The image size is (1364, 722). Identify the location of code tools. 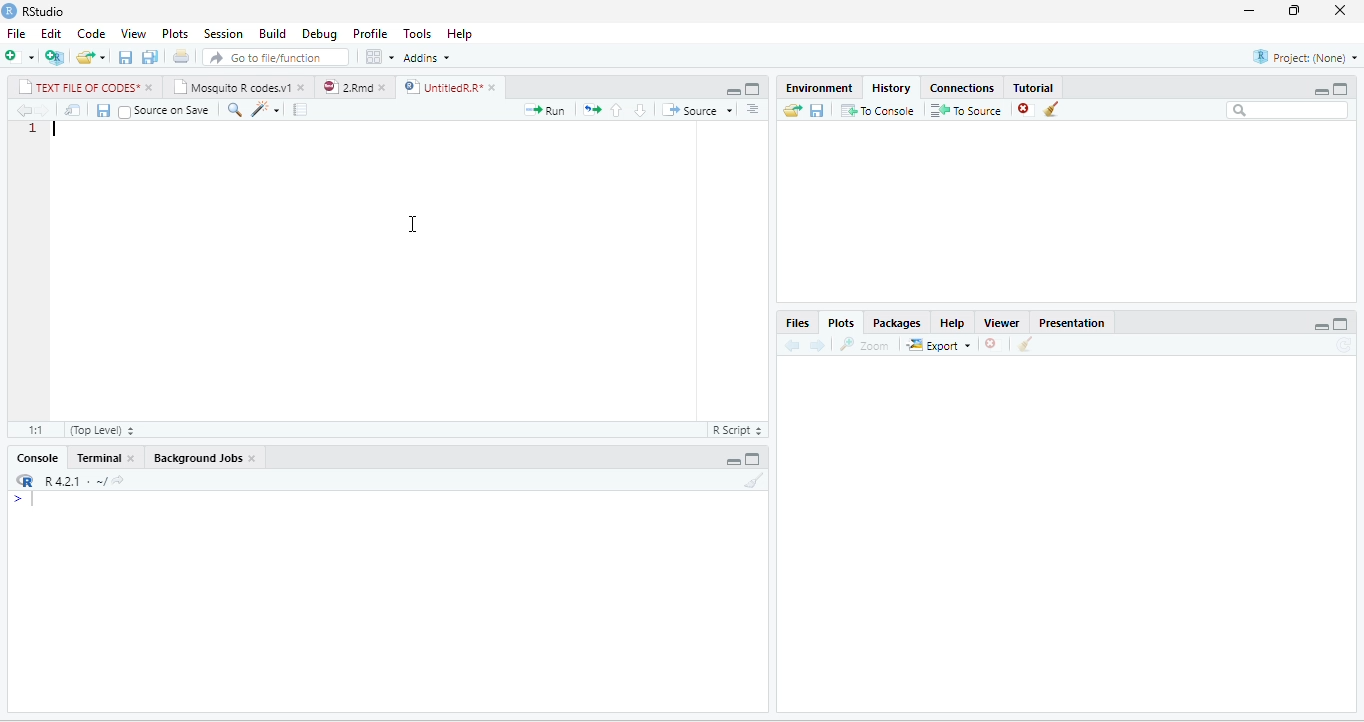
(265, 109).